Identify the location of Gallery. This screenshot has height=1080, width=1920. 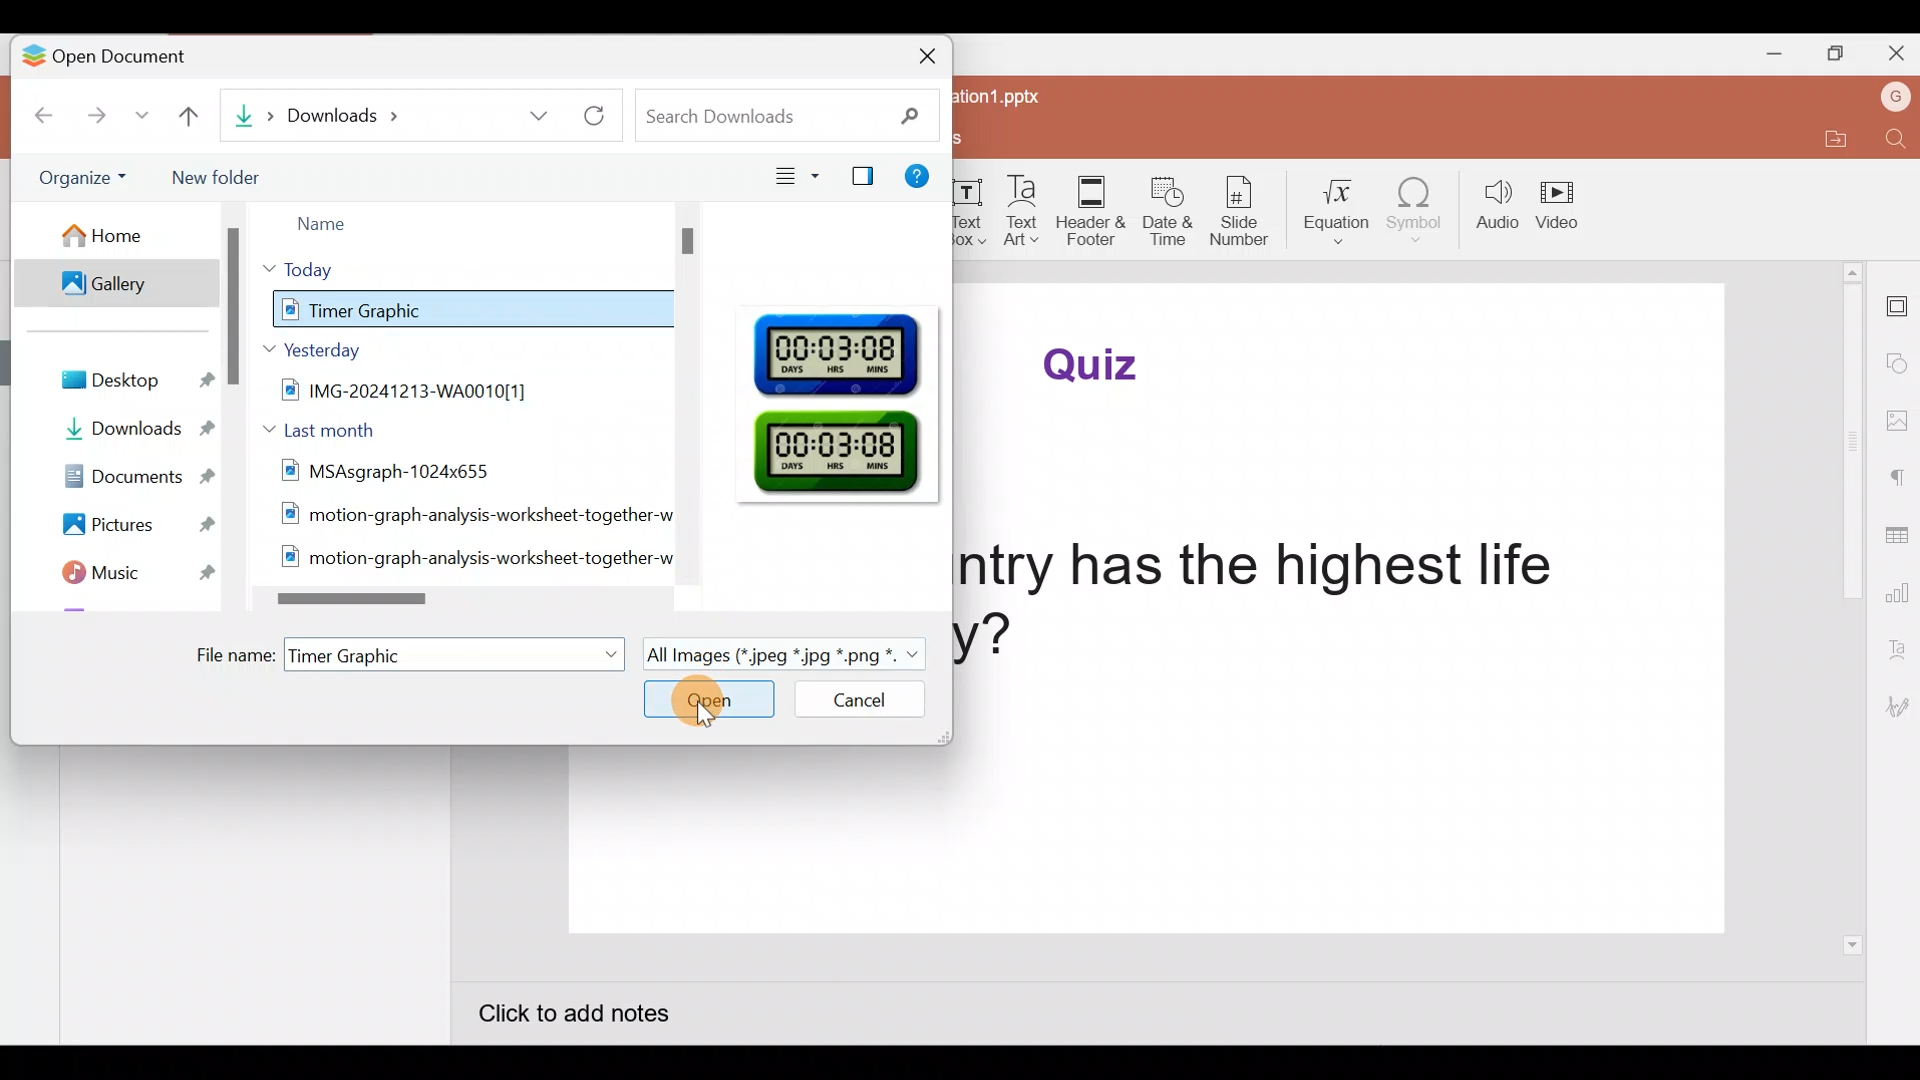
(118, 292).